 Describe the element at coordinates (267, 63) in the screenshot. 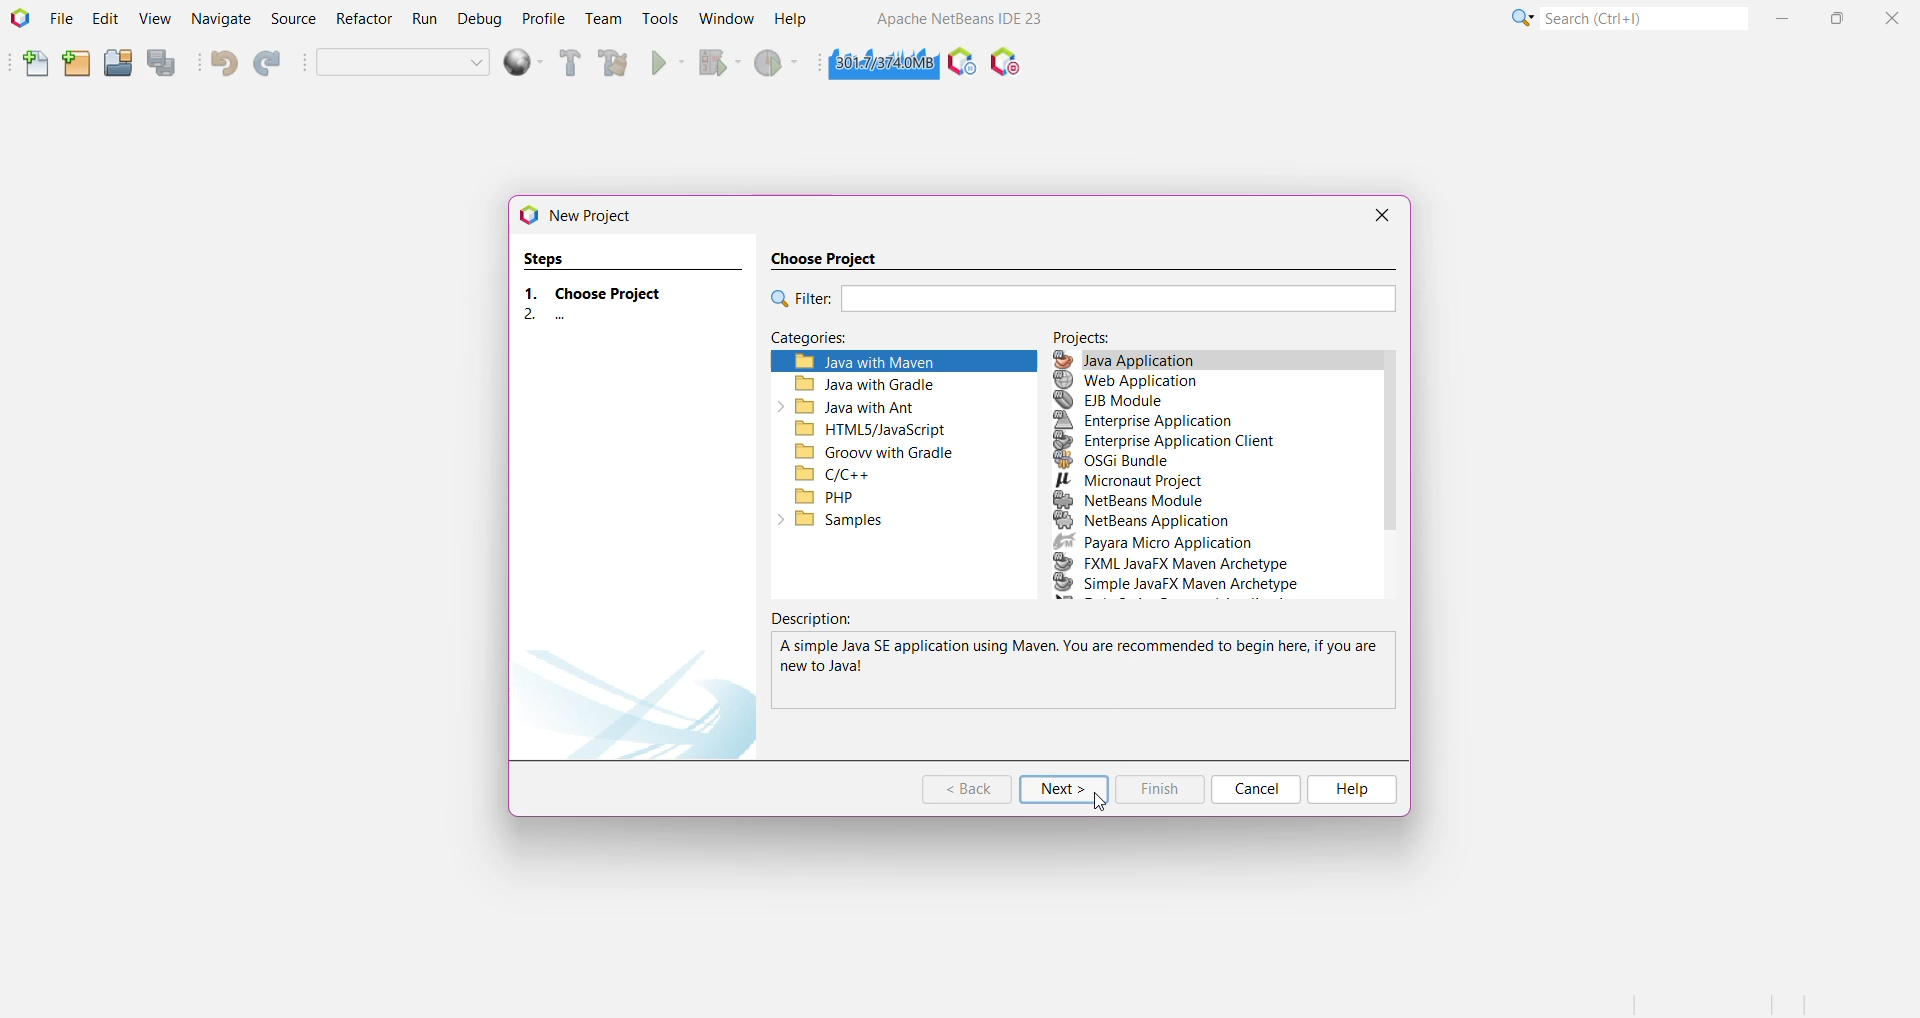

I see `Redo` at that location.